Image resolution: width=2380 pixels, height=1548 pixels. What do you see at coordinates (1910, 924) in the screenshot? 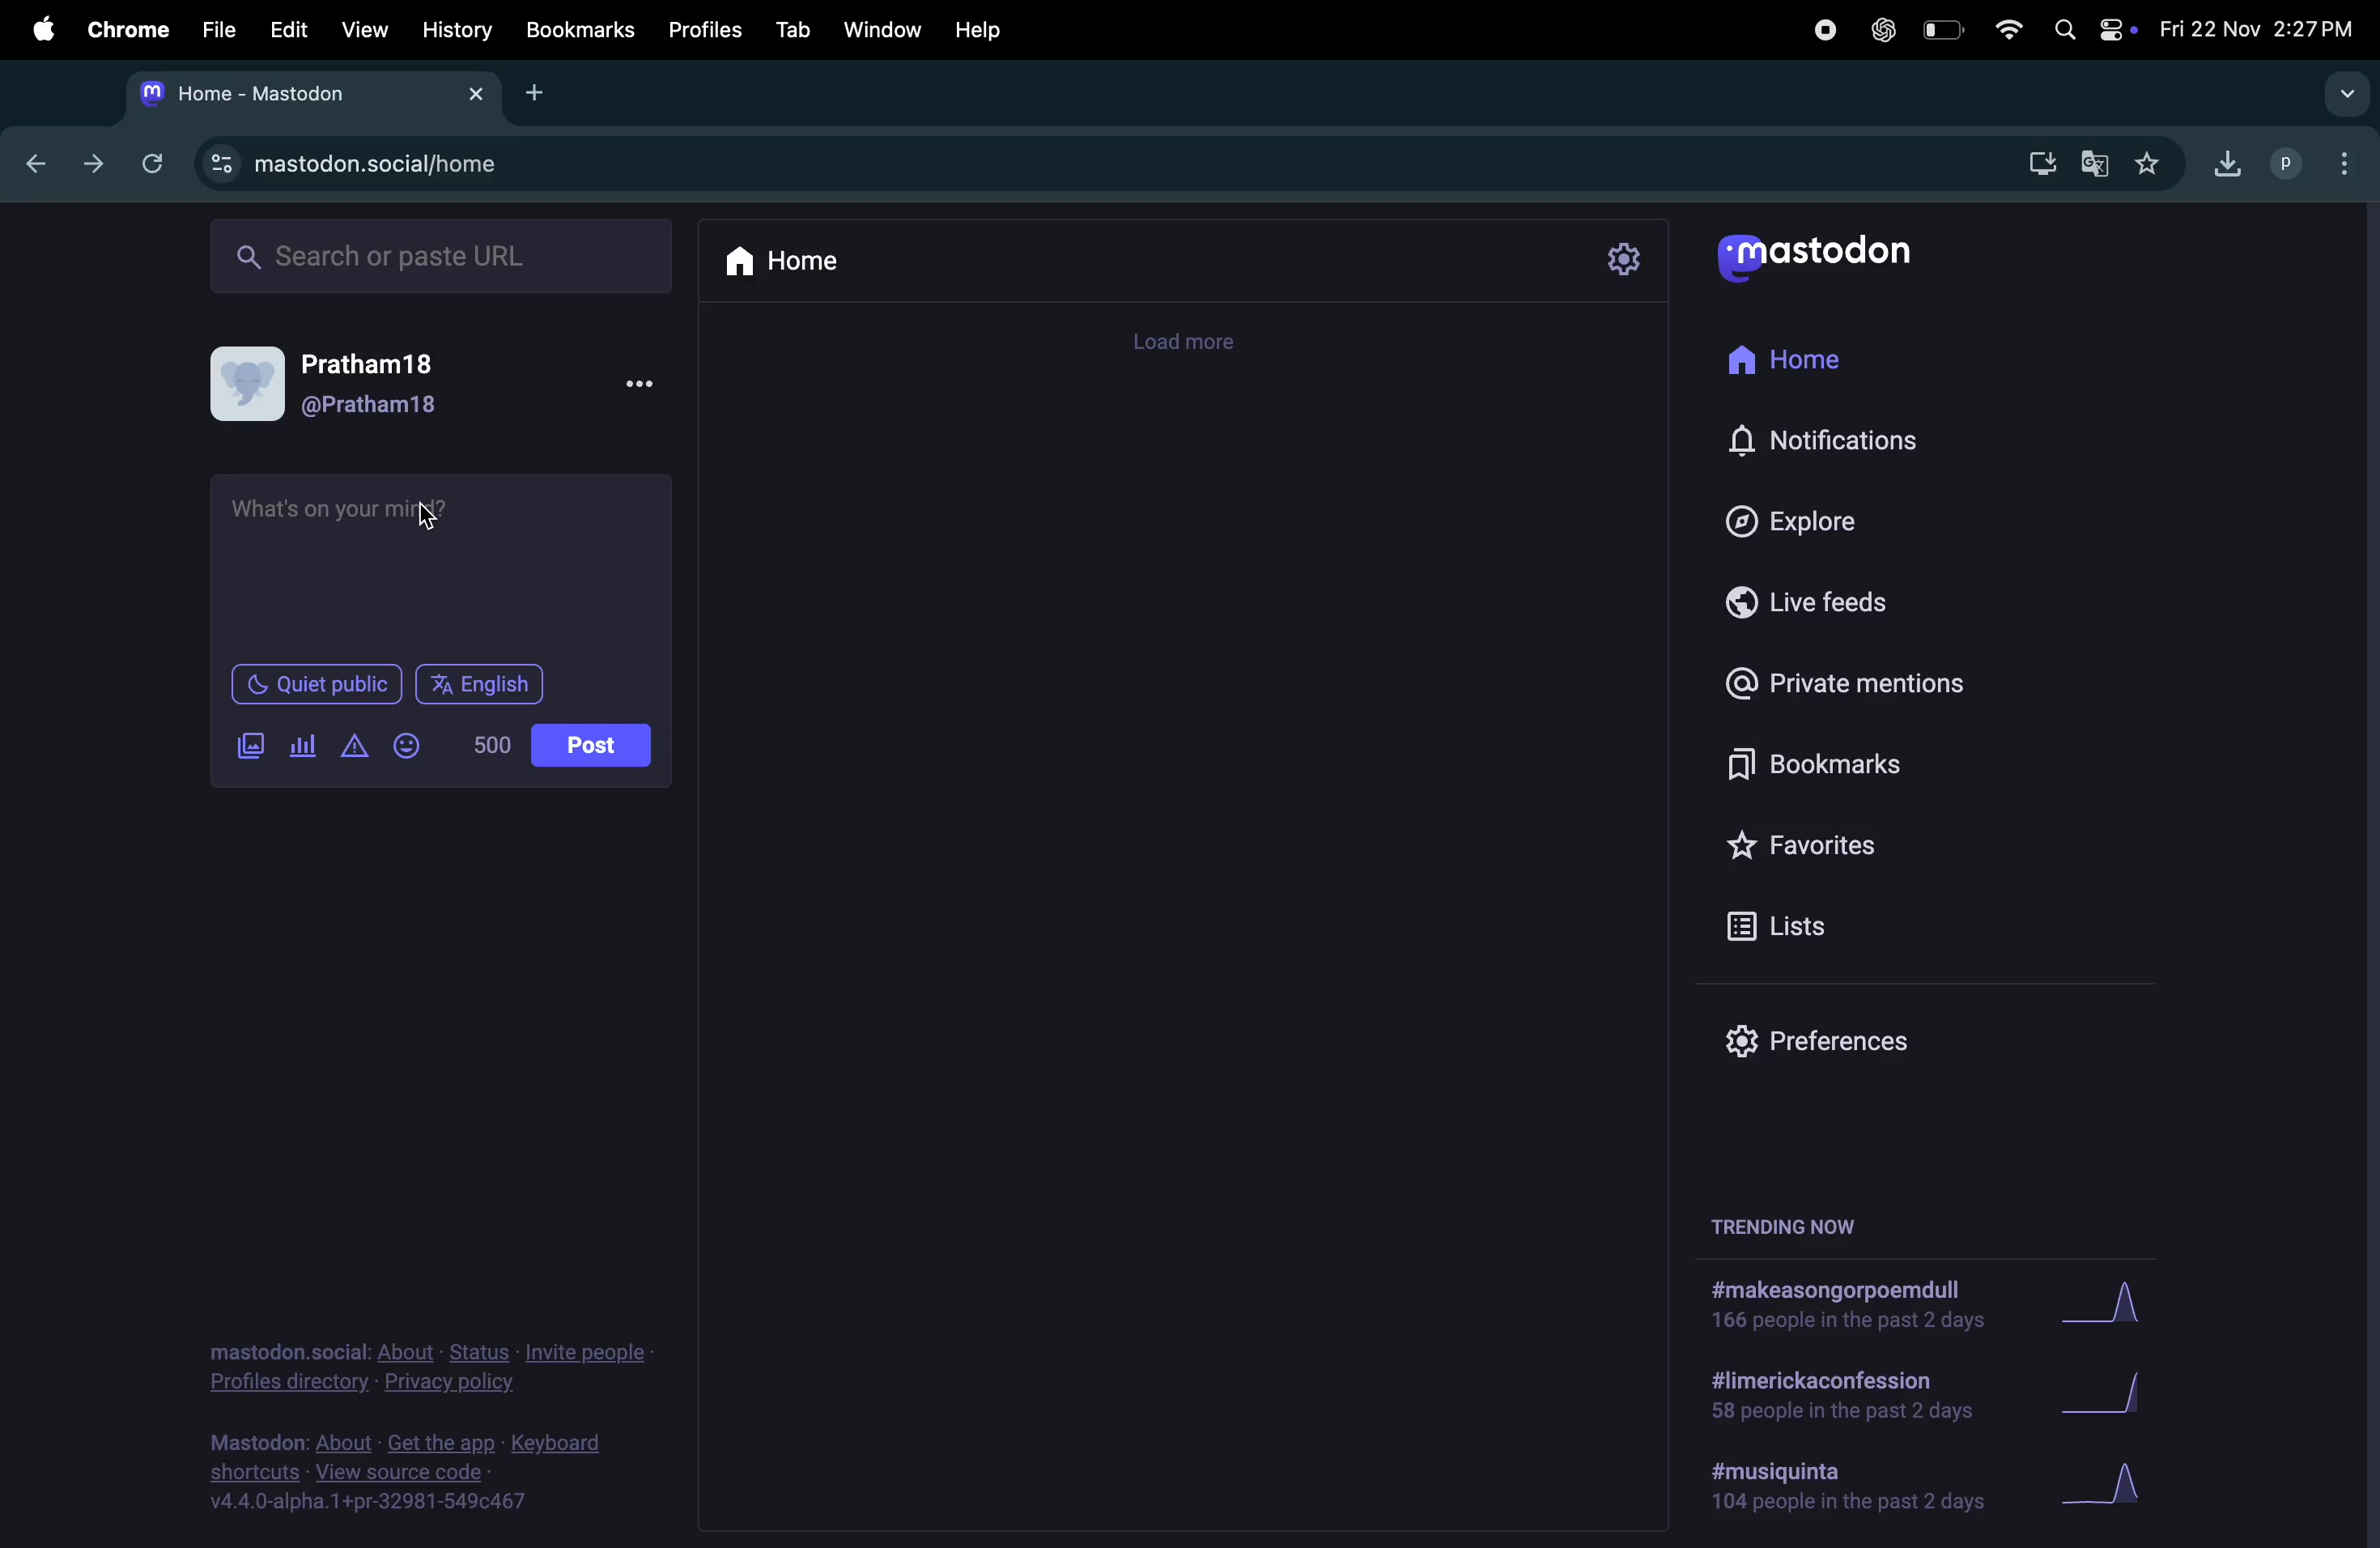
I see `lists` at bounding box center [1910, 924].